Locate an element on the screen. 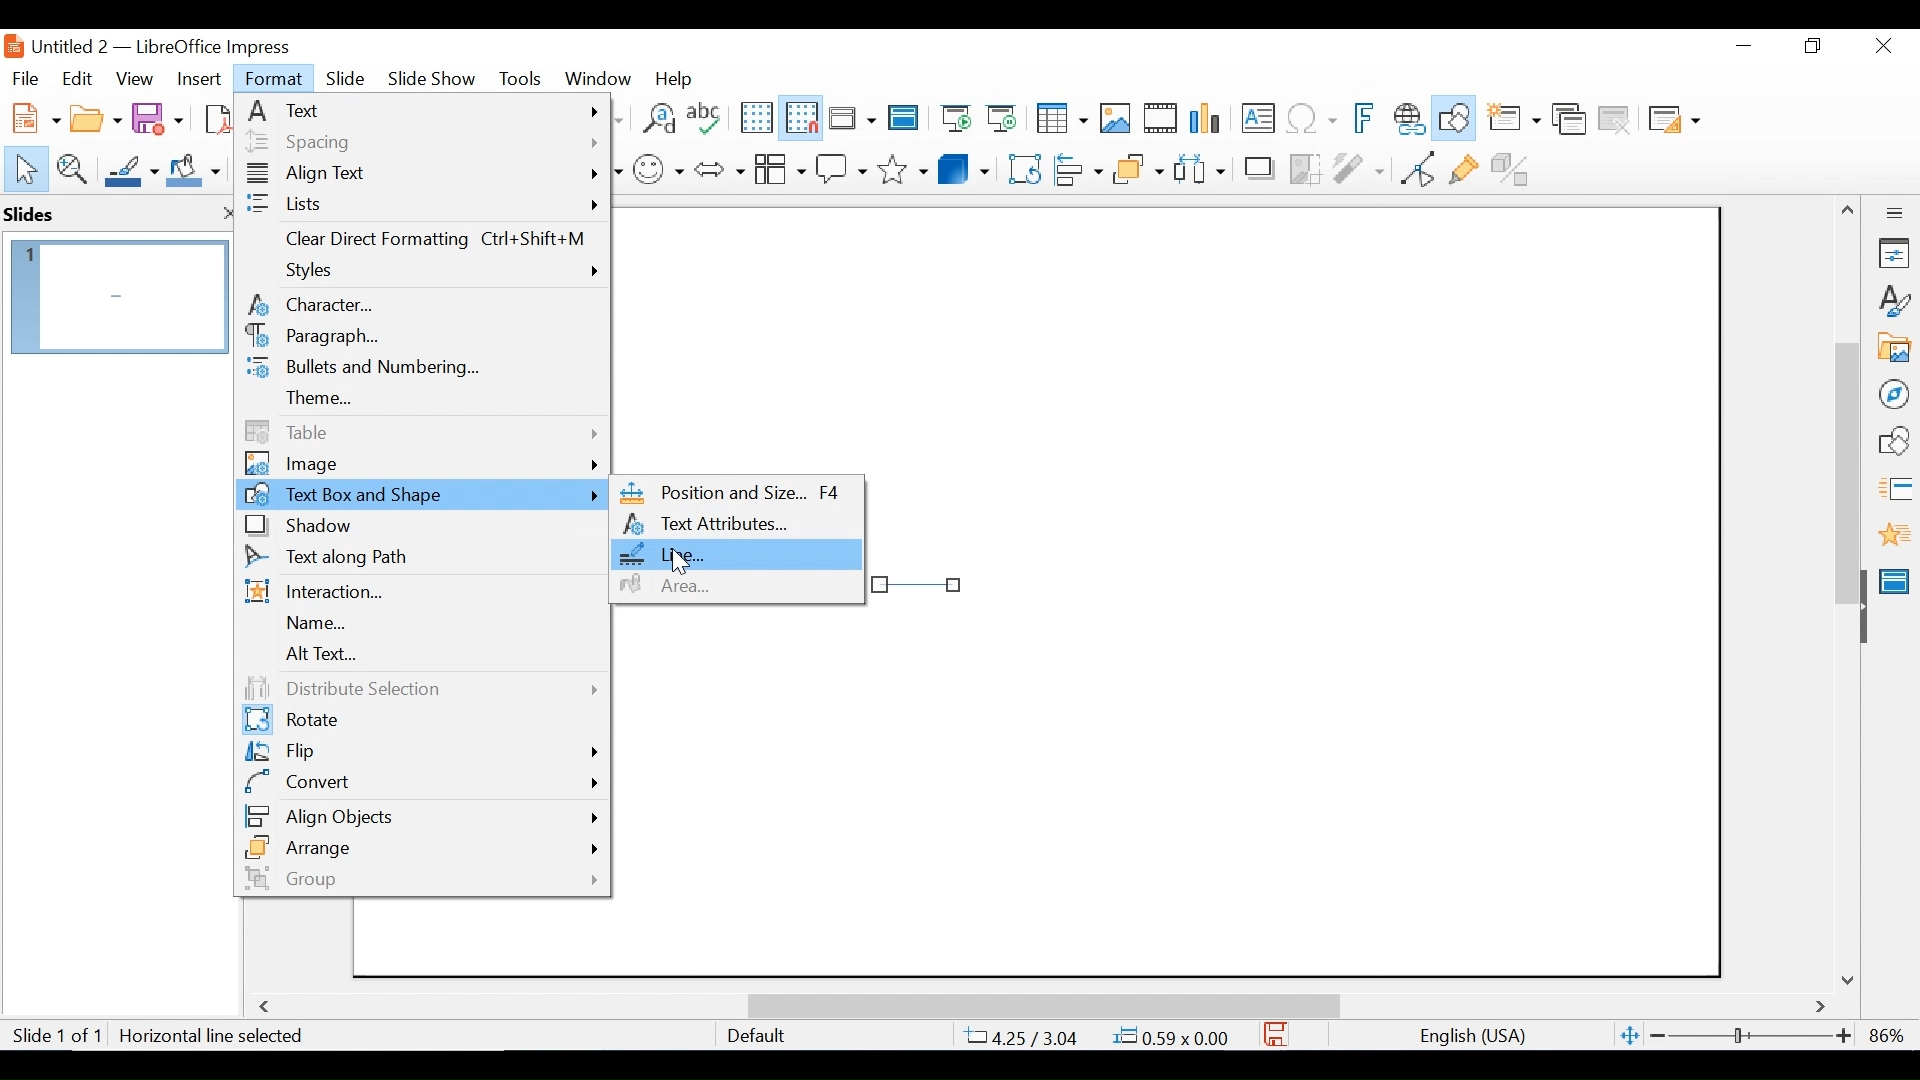 This screenshot has width=1920, height=1080. Slide 1 of 1 is located at coordinates (56, 1037).